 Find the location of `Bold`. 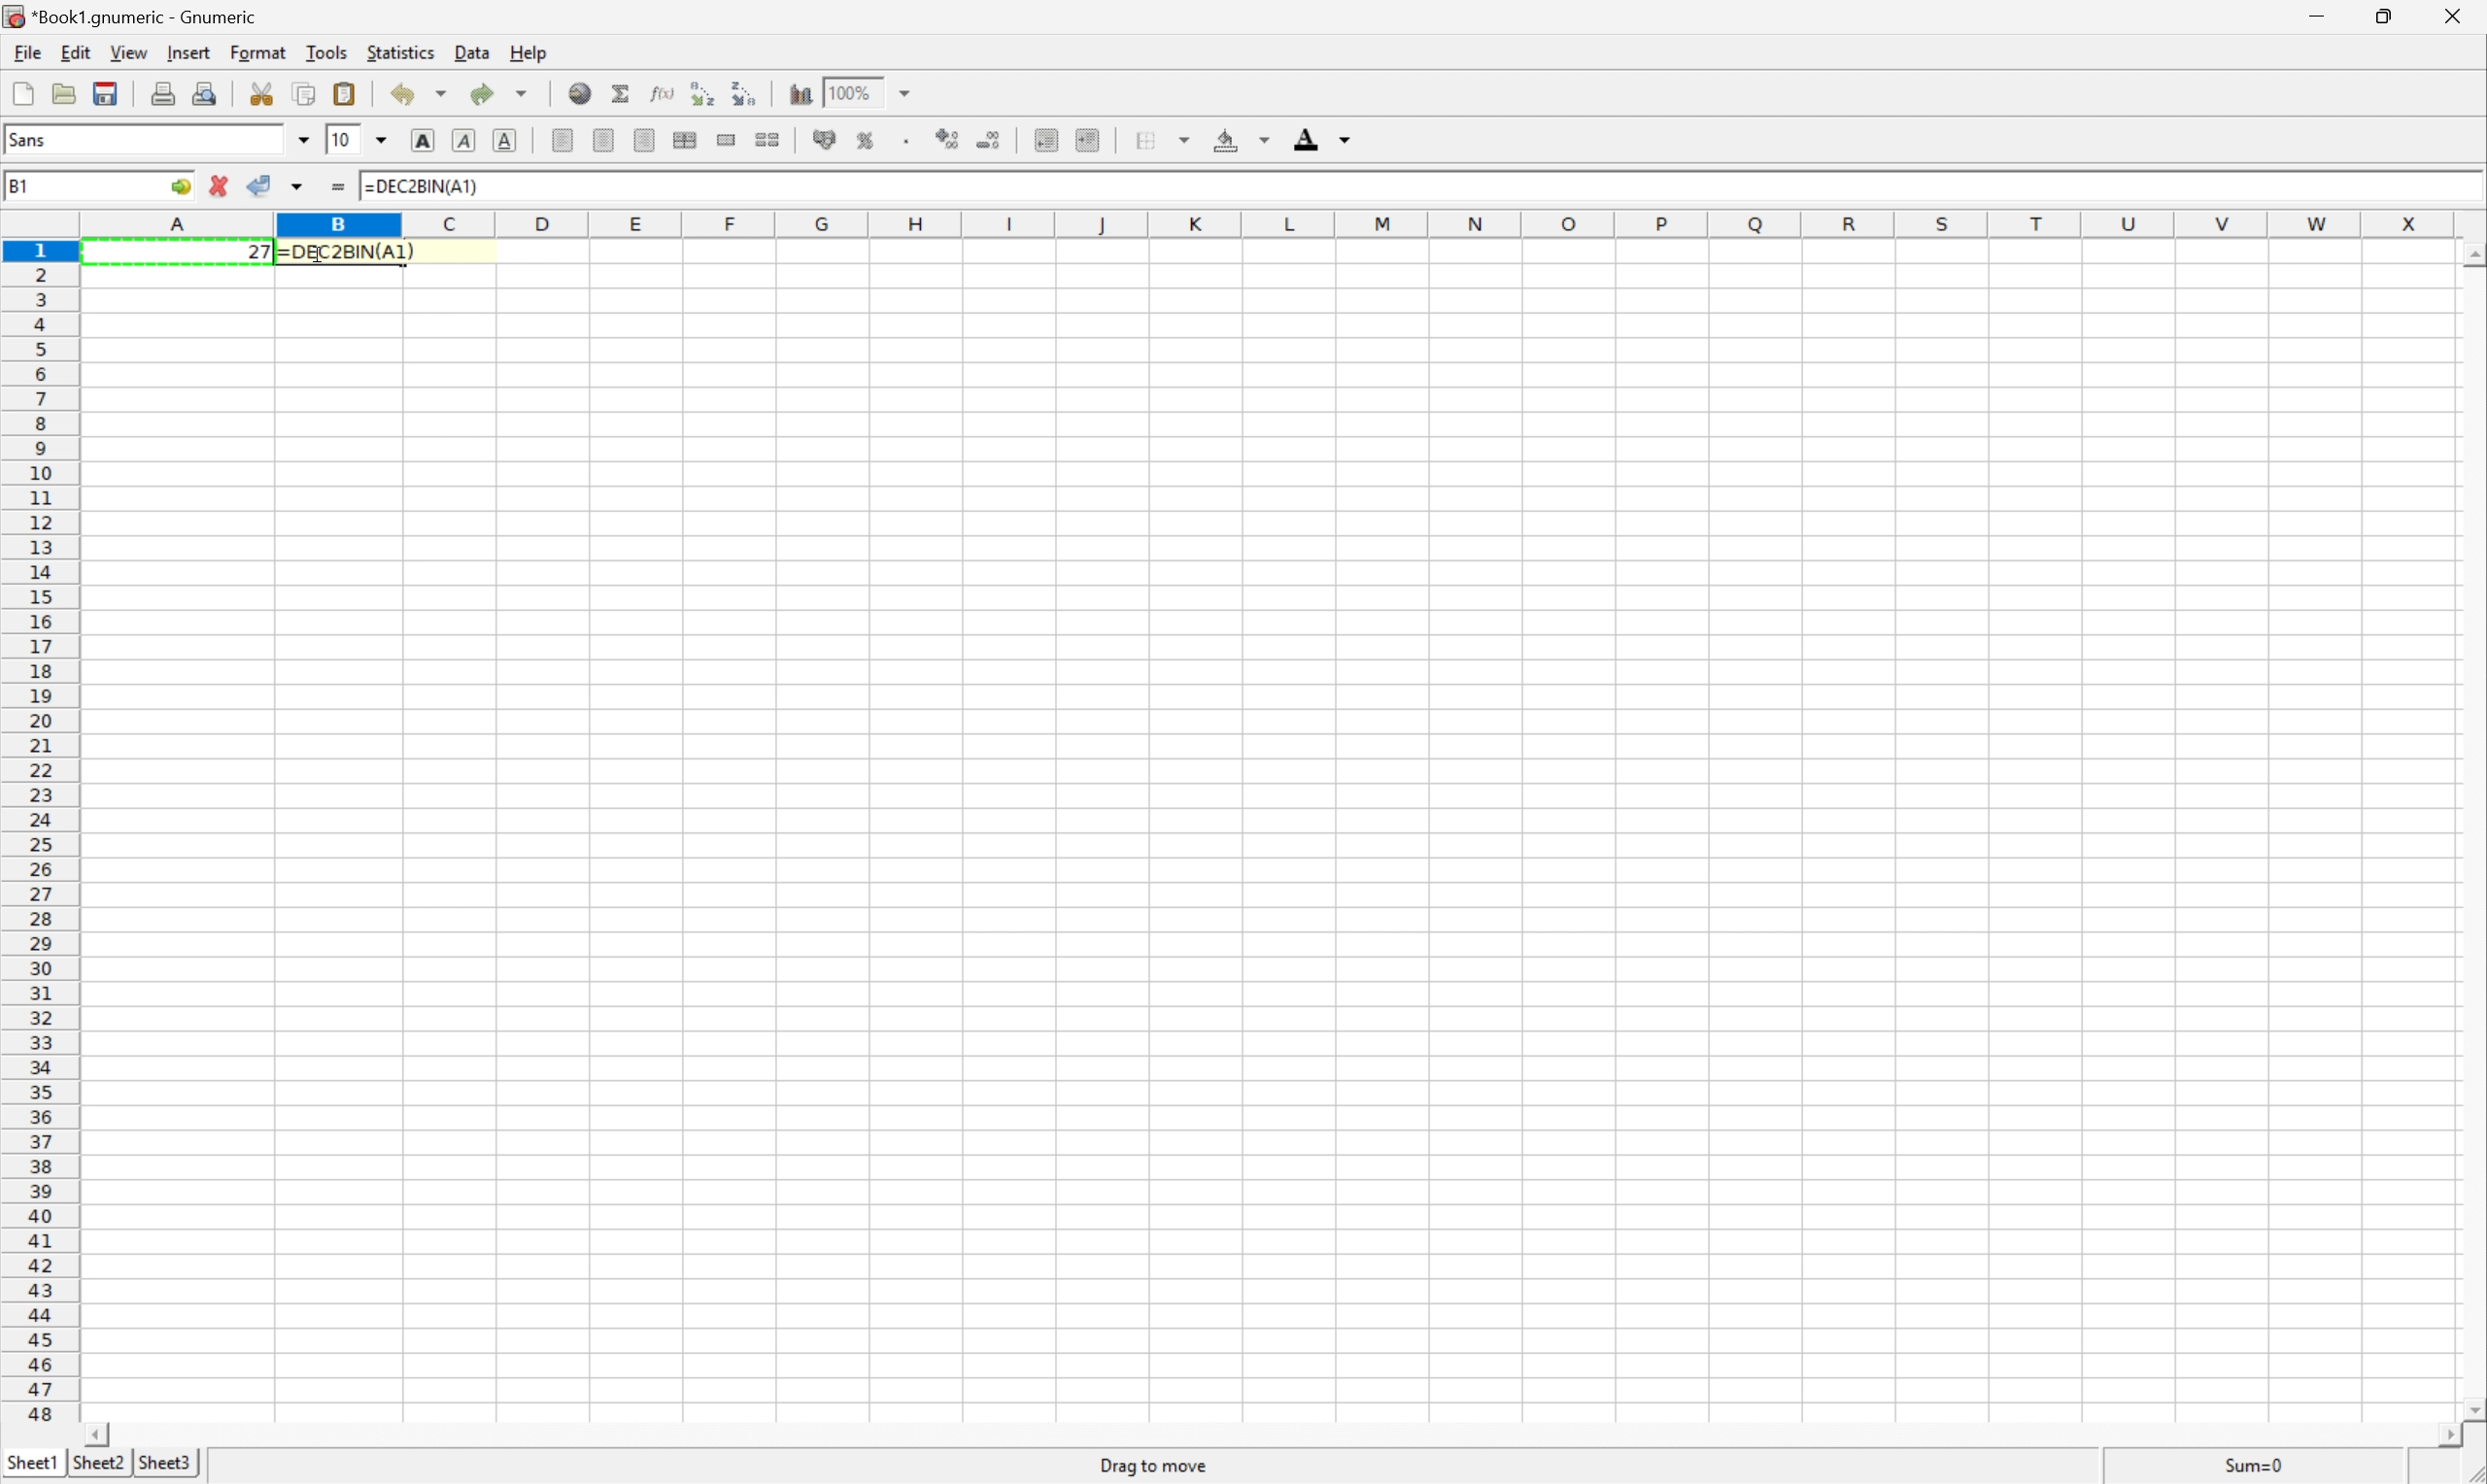

Bold is located at coordinates (421, 140).